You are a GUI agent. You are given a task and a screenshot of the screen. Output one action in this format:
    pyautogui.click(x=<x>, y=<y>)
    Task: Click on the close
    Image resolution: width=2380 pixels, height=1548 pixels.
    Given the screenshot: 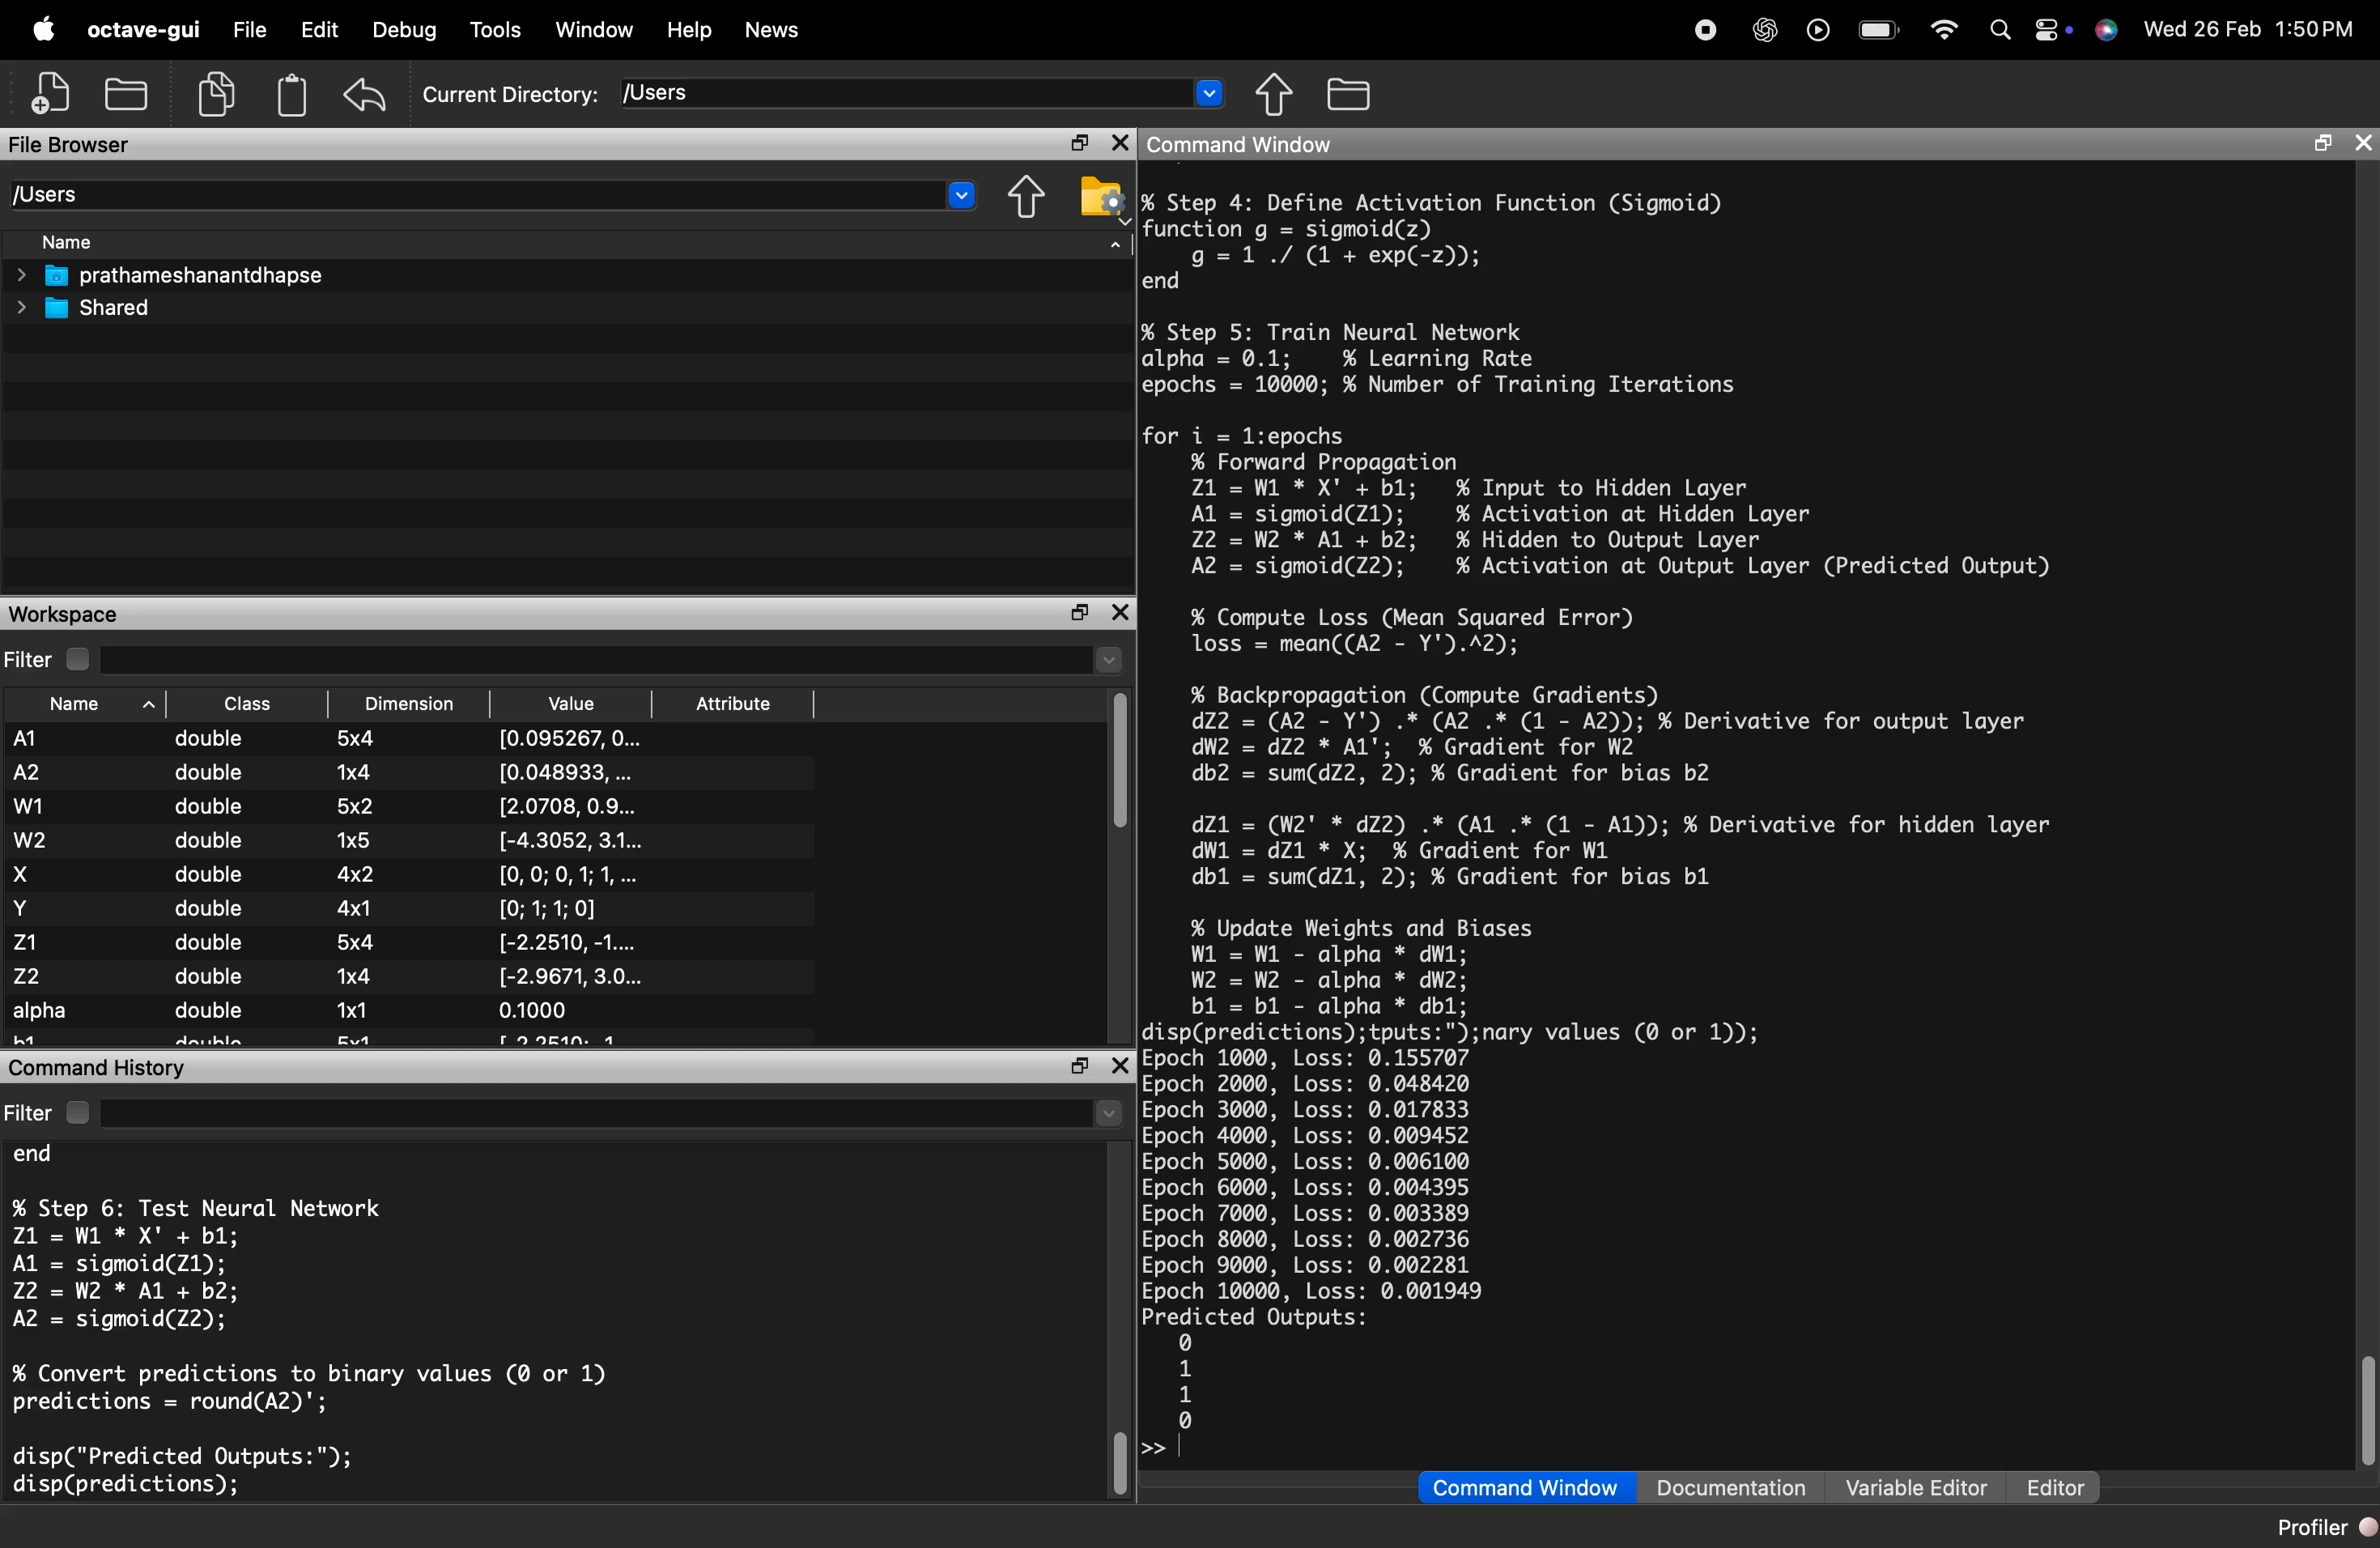 What is the action you would take?
    pyautogui.click(x=1121, y=144)
    